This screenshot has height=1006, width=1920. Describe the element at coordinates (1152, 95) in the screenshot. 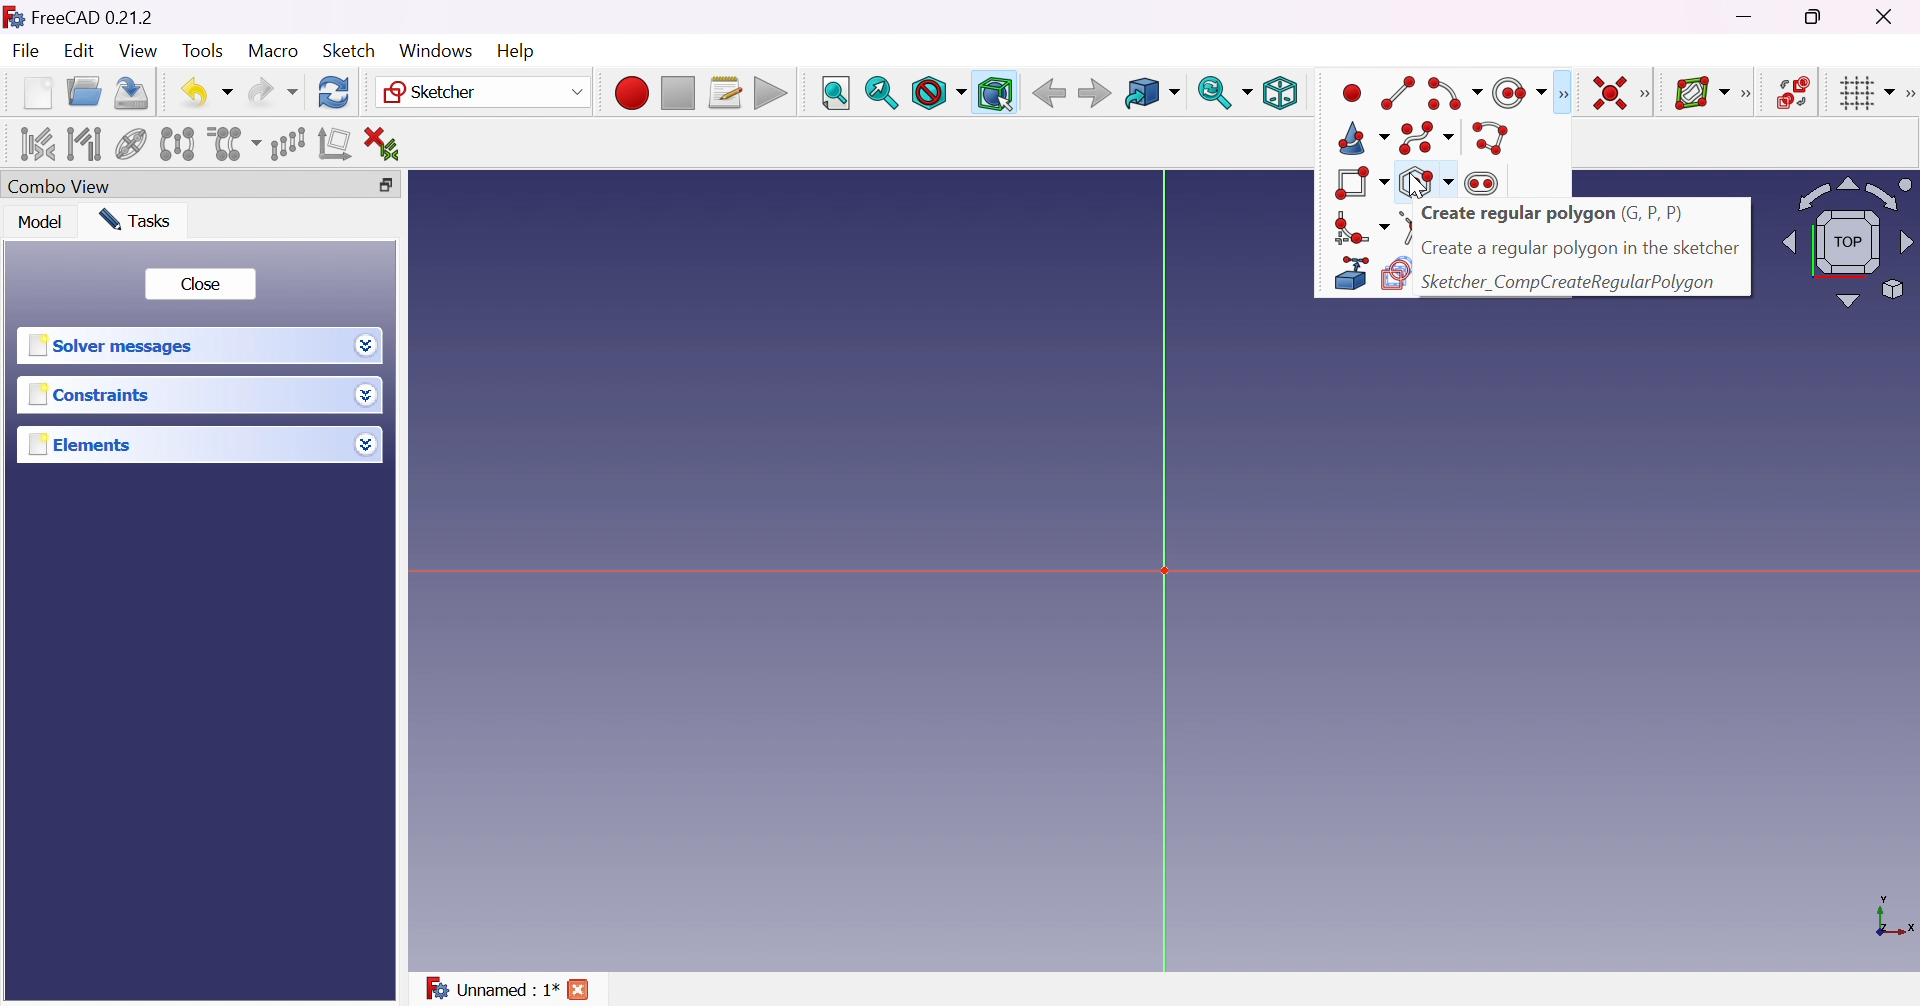

I see `Go to linked object` at that location.